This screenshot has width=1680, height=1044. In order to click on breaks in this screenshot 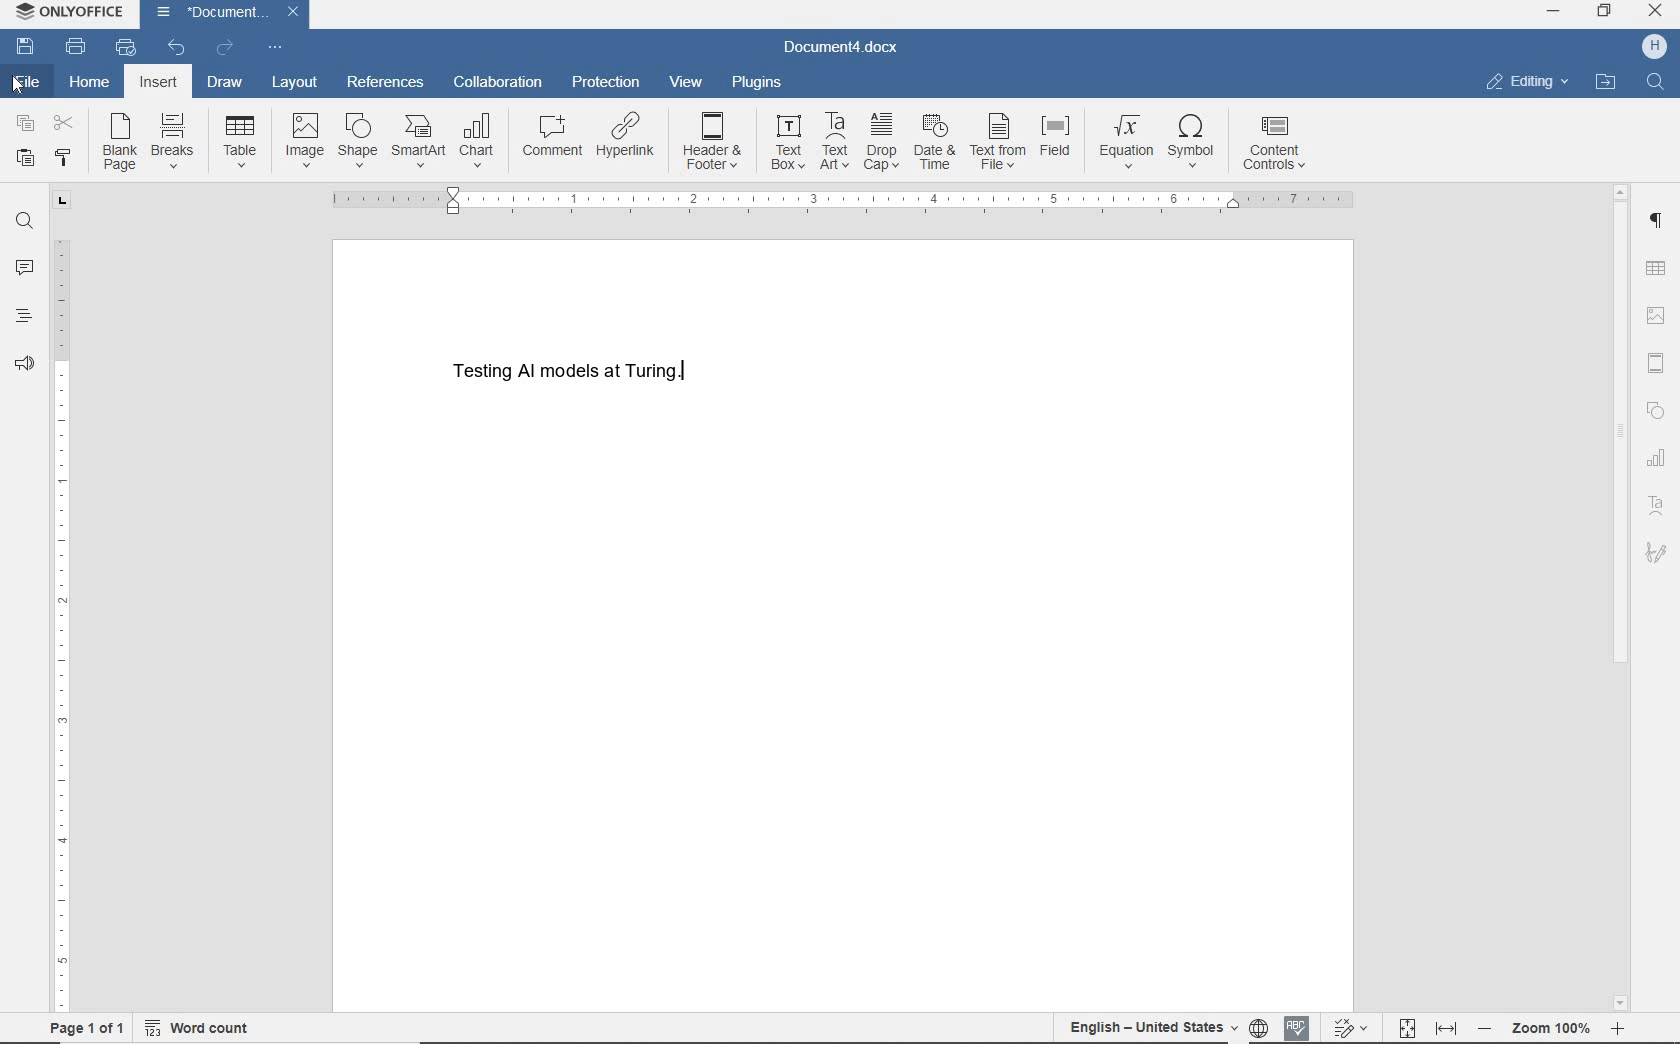, I will do `click(172, 145)`.